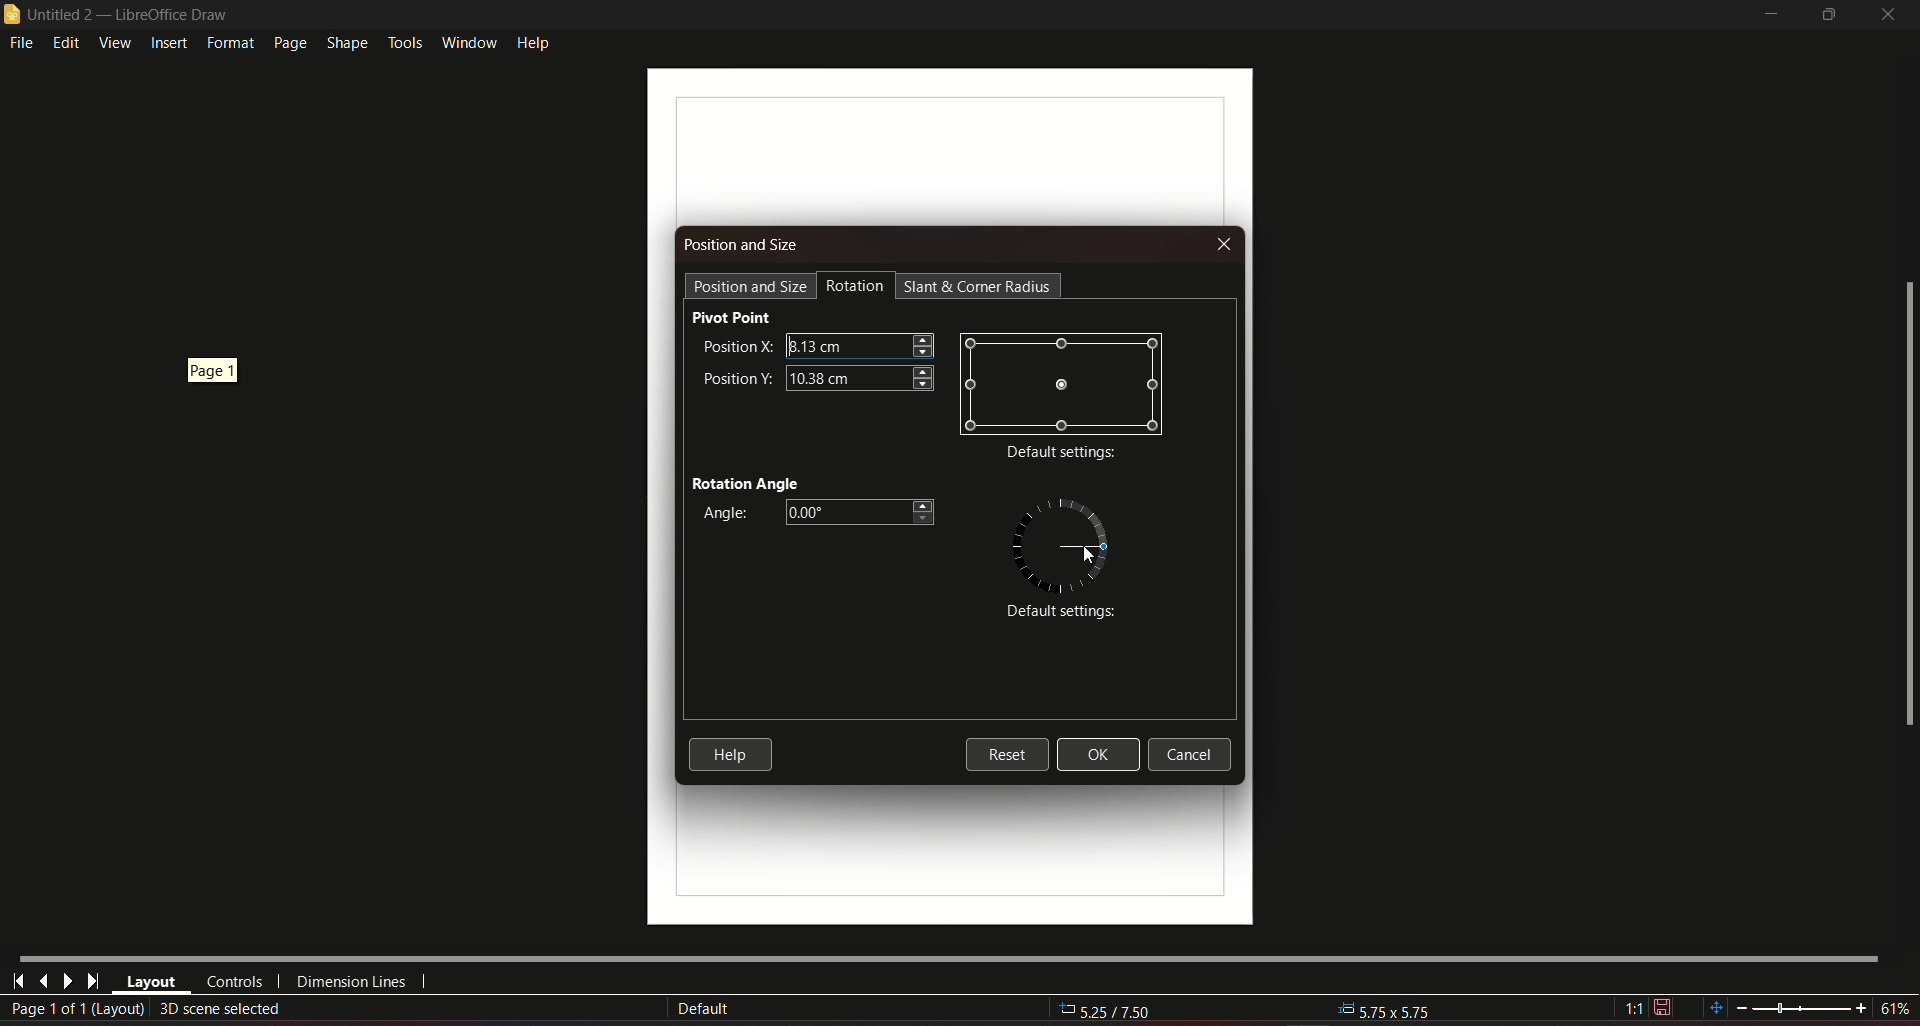  What do you see at coordinates (859, 377) in the screenshot?
I see `textbox` at bounding box center [859, 377].